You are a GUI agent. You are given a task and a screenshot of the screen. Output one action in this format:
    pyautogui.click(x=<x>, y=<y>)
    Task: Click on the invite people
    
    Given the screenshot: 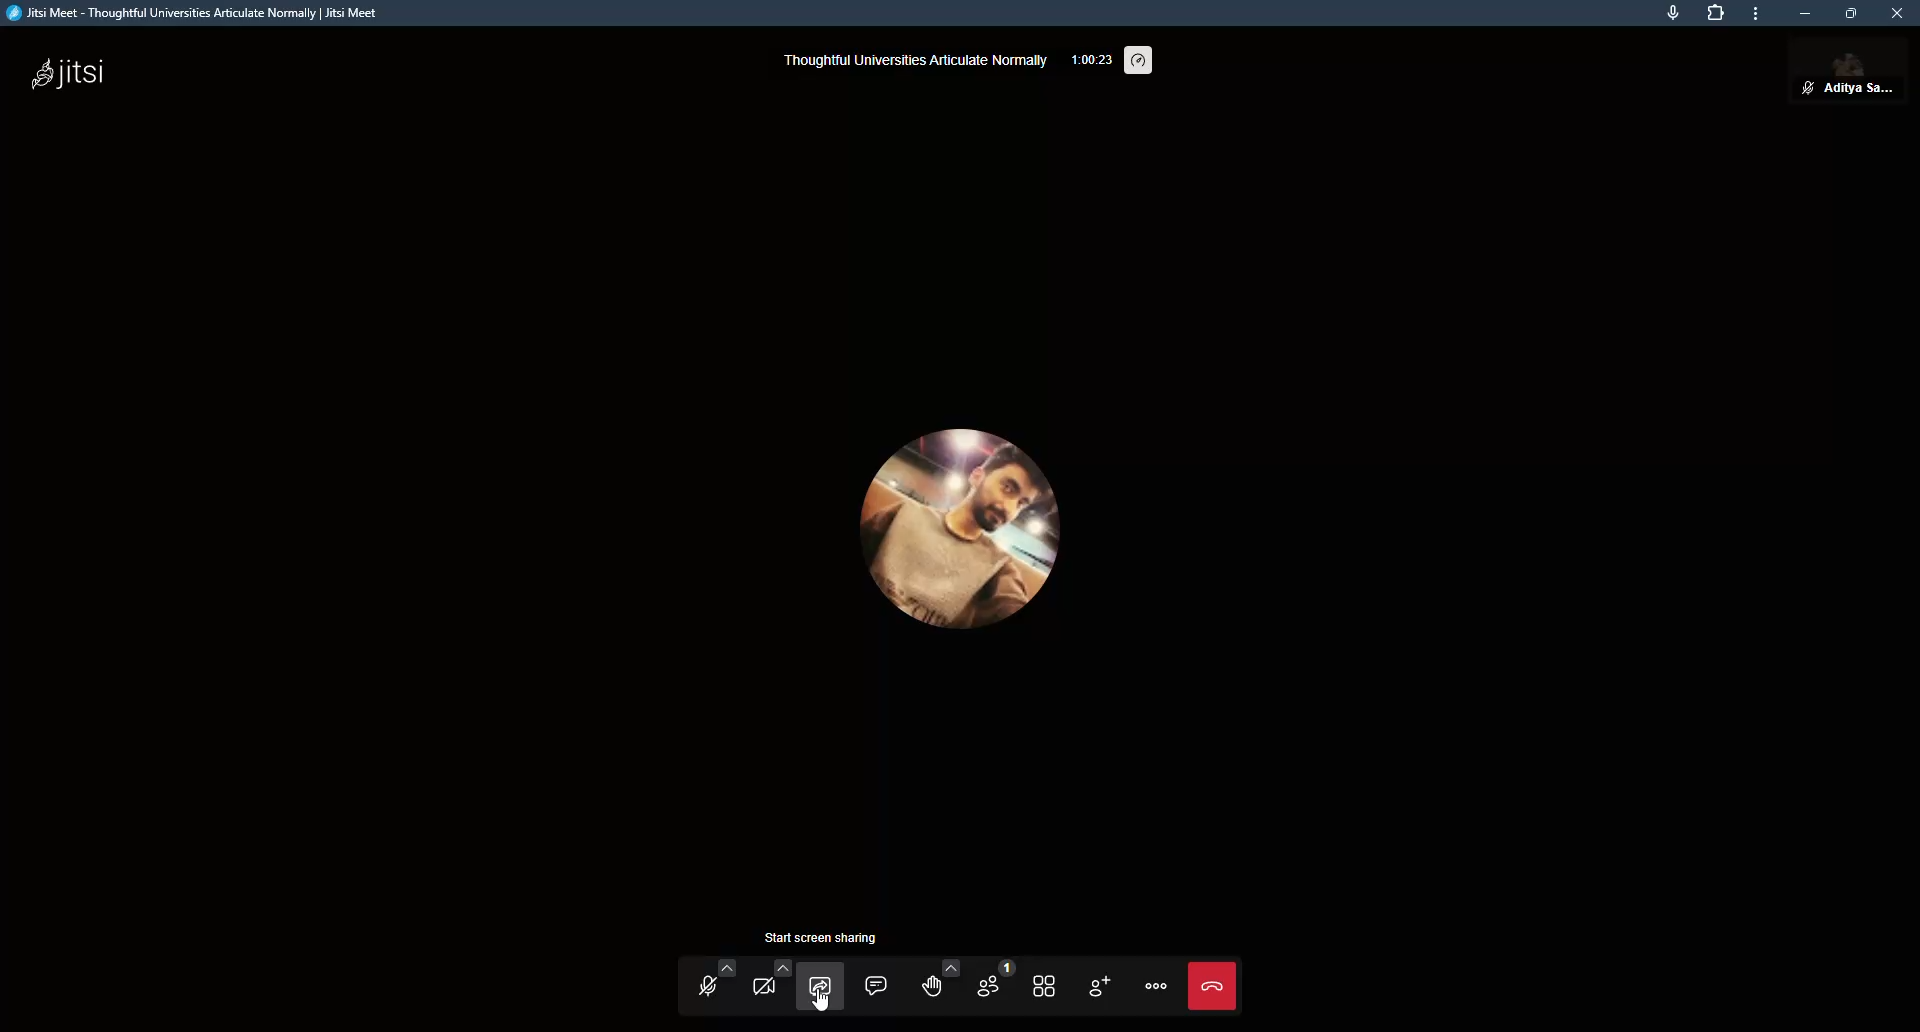 What is the action you would take?
    pyautogui.click(x=1100, y=988)
    